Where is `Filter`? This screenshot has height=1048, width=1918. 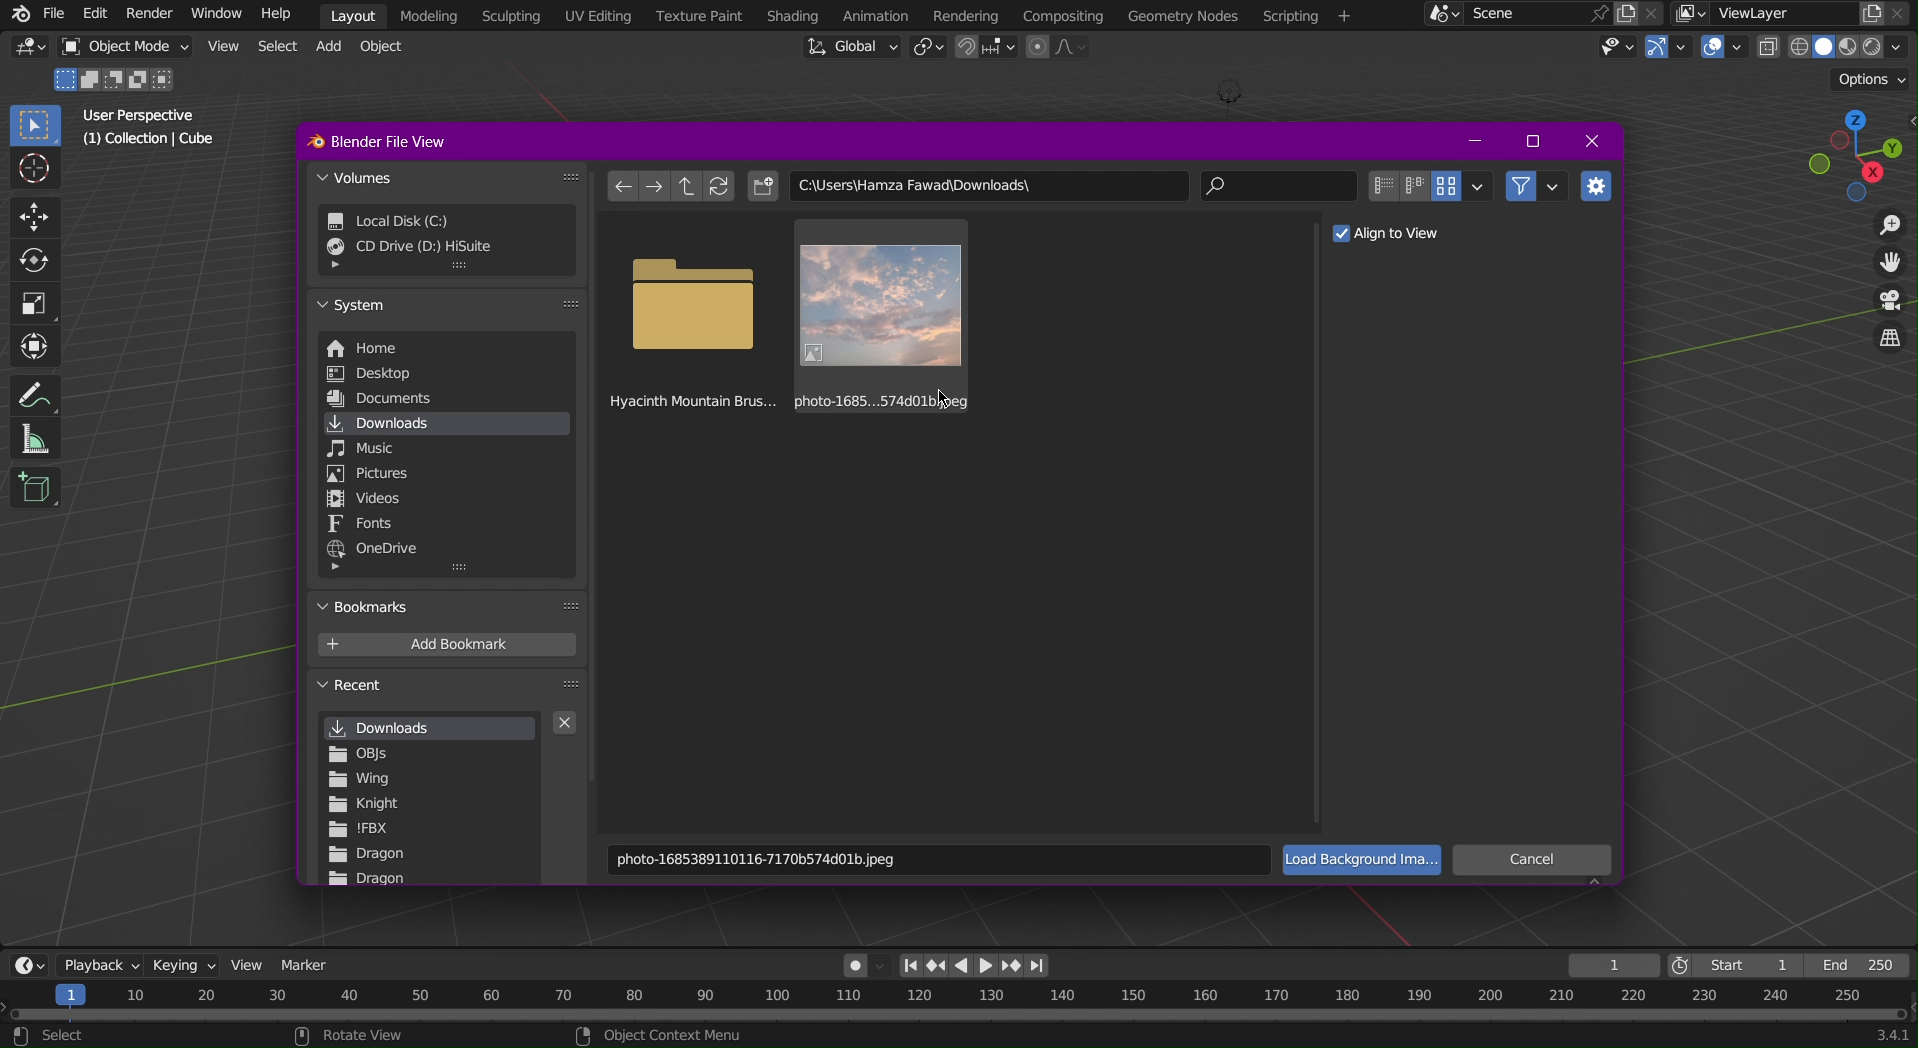
Filter is located at coordinates (1536, 185).